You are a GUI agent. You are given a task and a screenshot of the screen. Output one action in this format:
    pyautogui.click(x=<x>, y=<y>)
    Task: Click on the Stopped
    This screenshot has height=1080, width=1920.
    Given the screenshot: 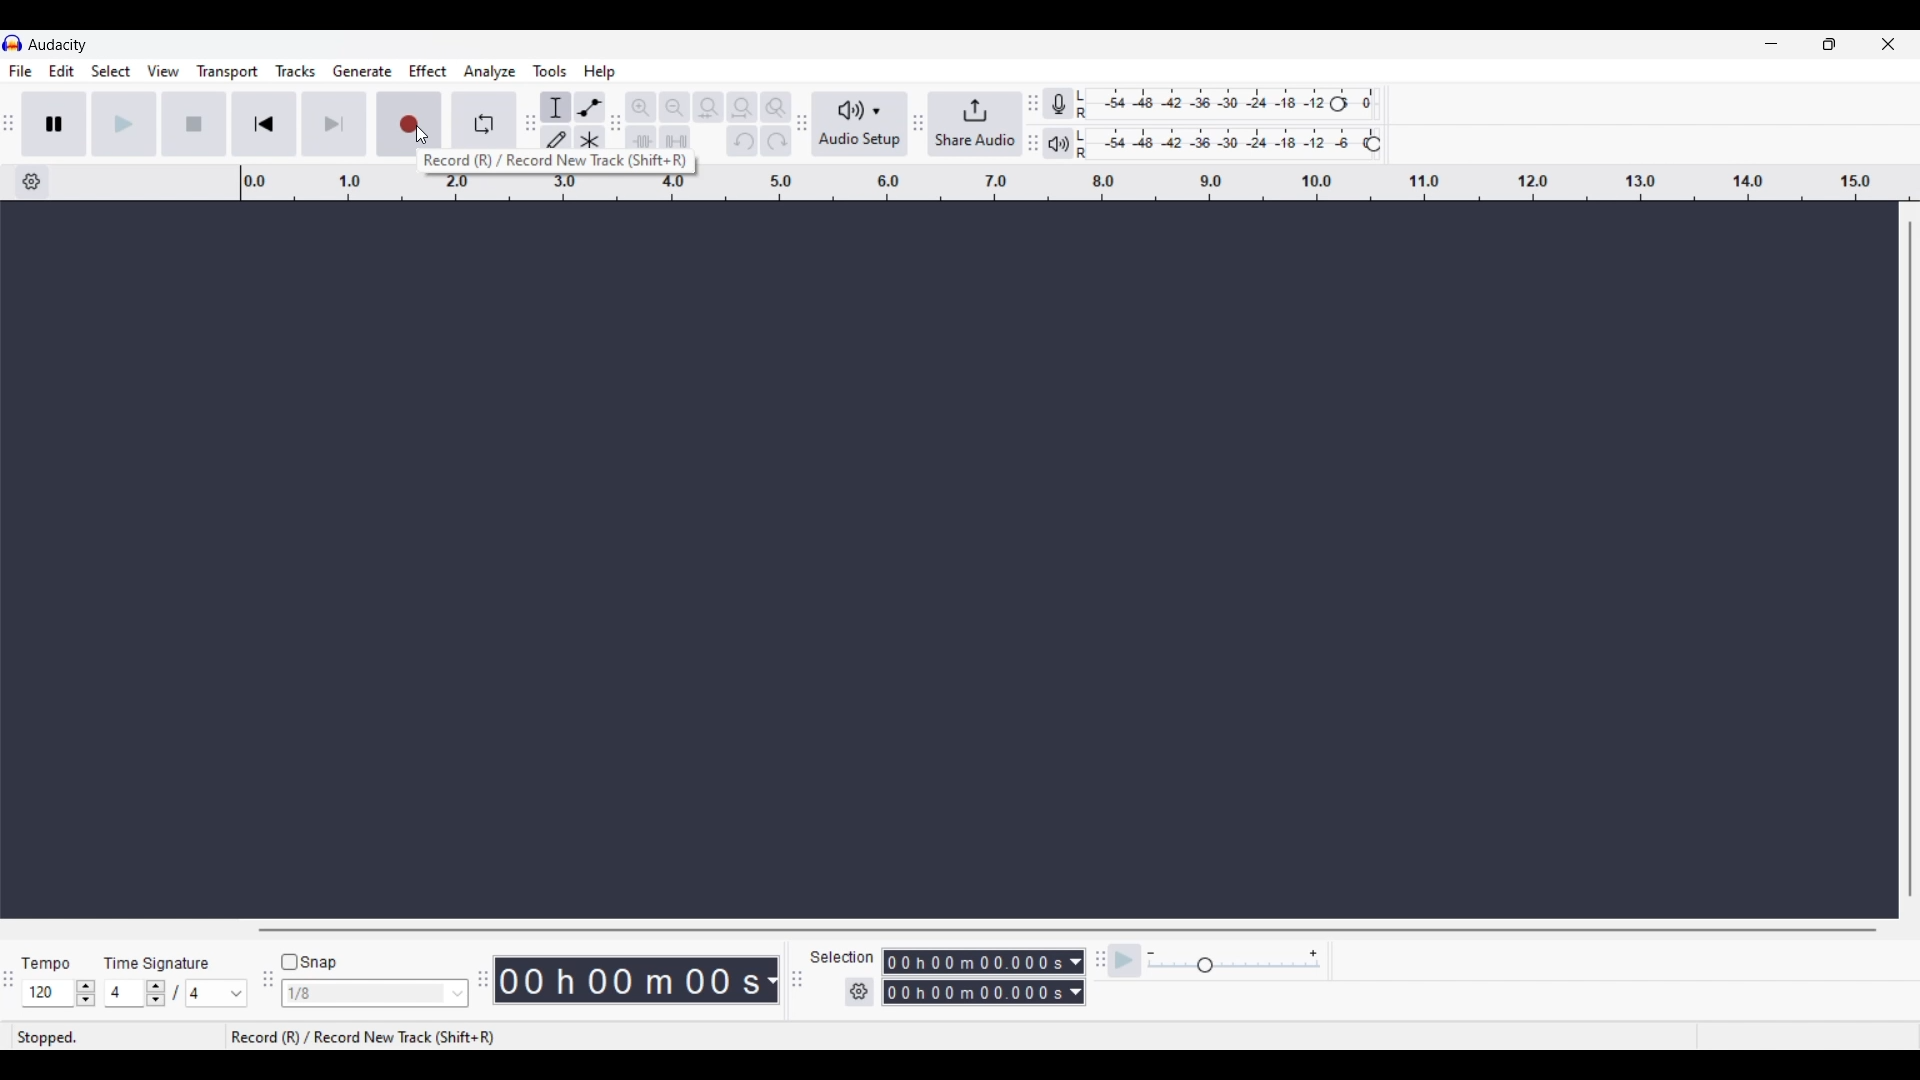 What is the action you would take?
    pyautogui.click(x=117, y=1037)
    